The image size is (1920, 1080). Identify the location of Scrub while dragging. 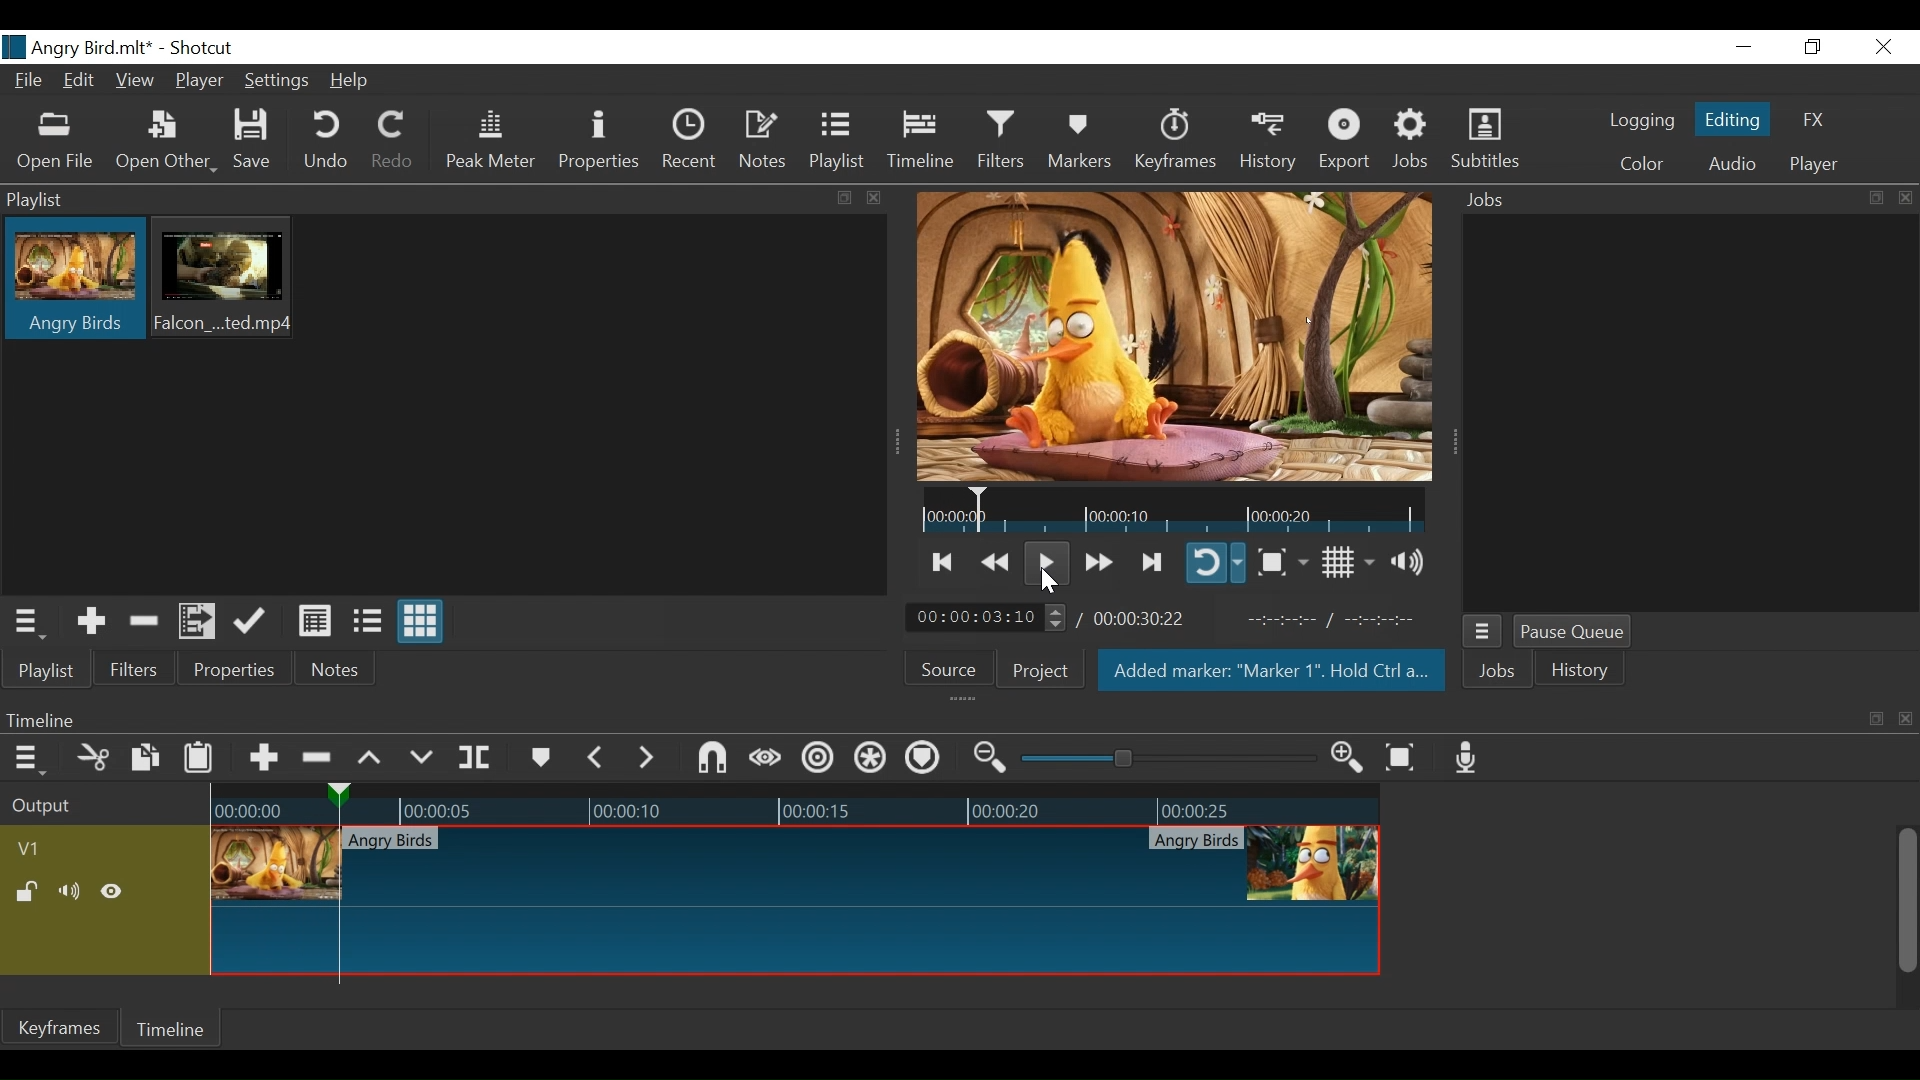
(761, 757).